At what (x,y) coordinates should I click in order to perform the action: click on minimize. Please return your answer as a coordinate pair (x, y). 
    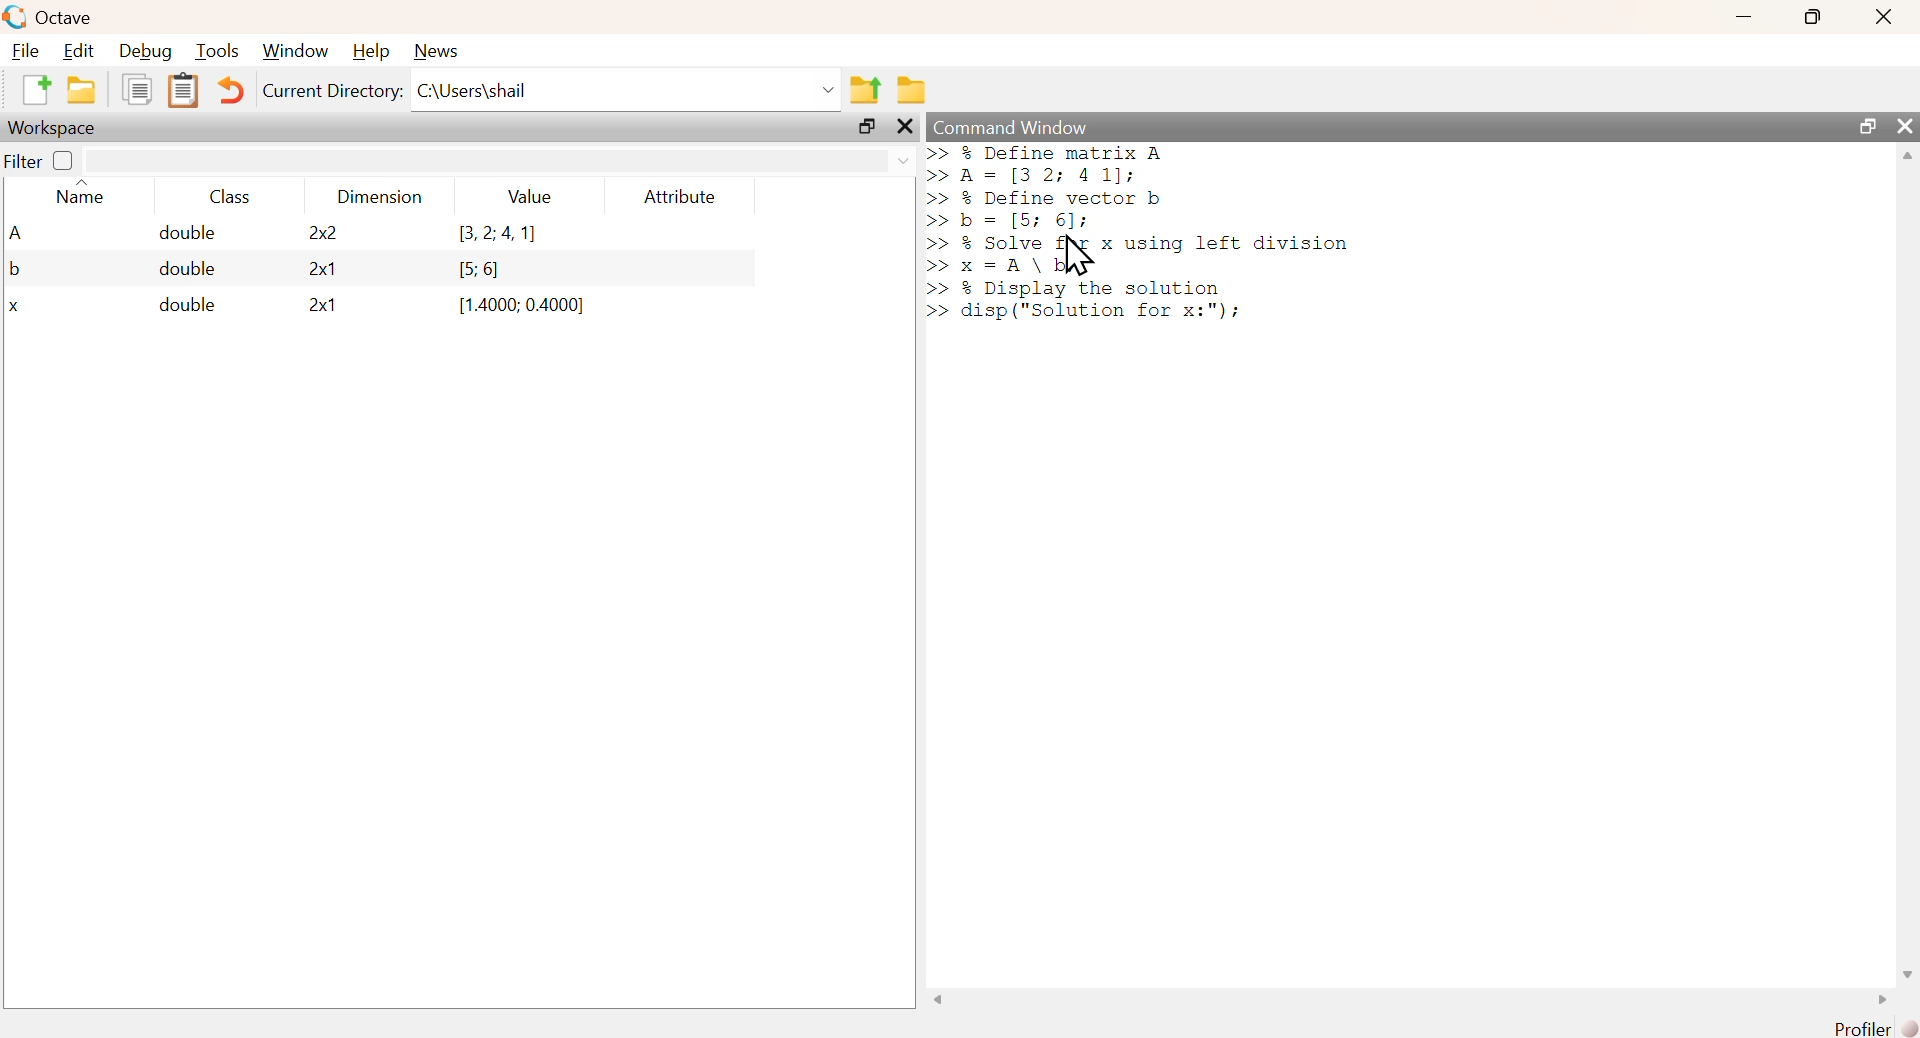
    Looking at the image, I should click on (1741, 19).